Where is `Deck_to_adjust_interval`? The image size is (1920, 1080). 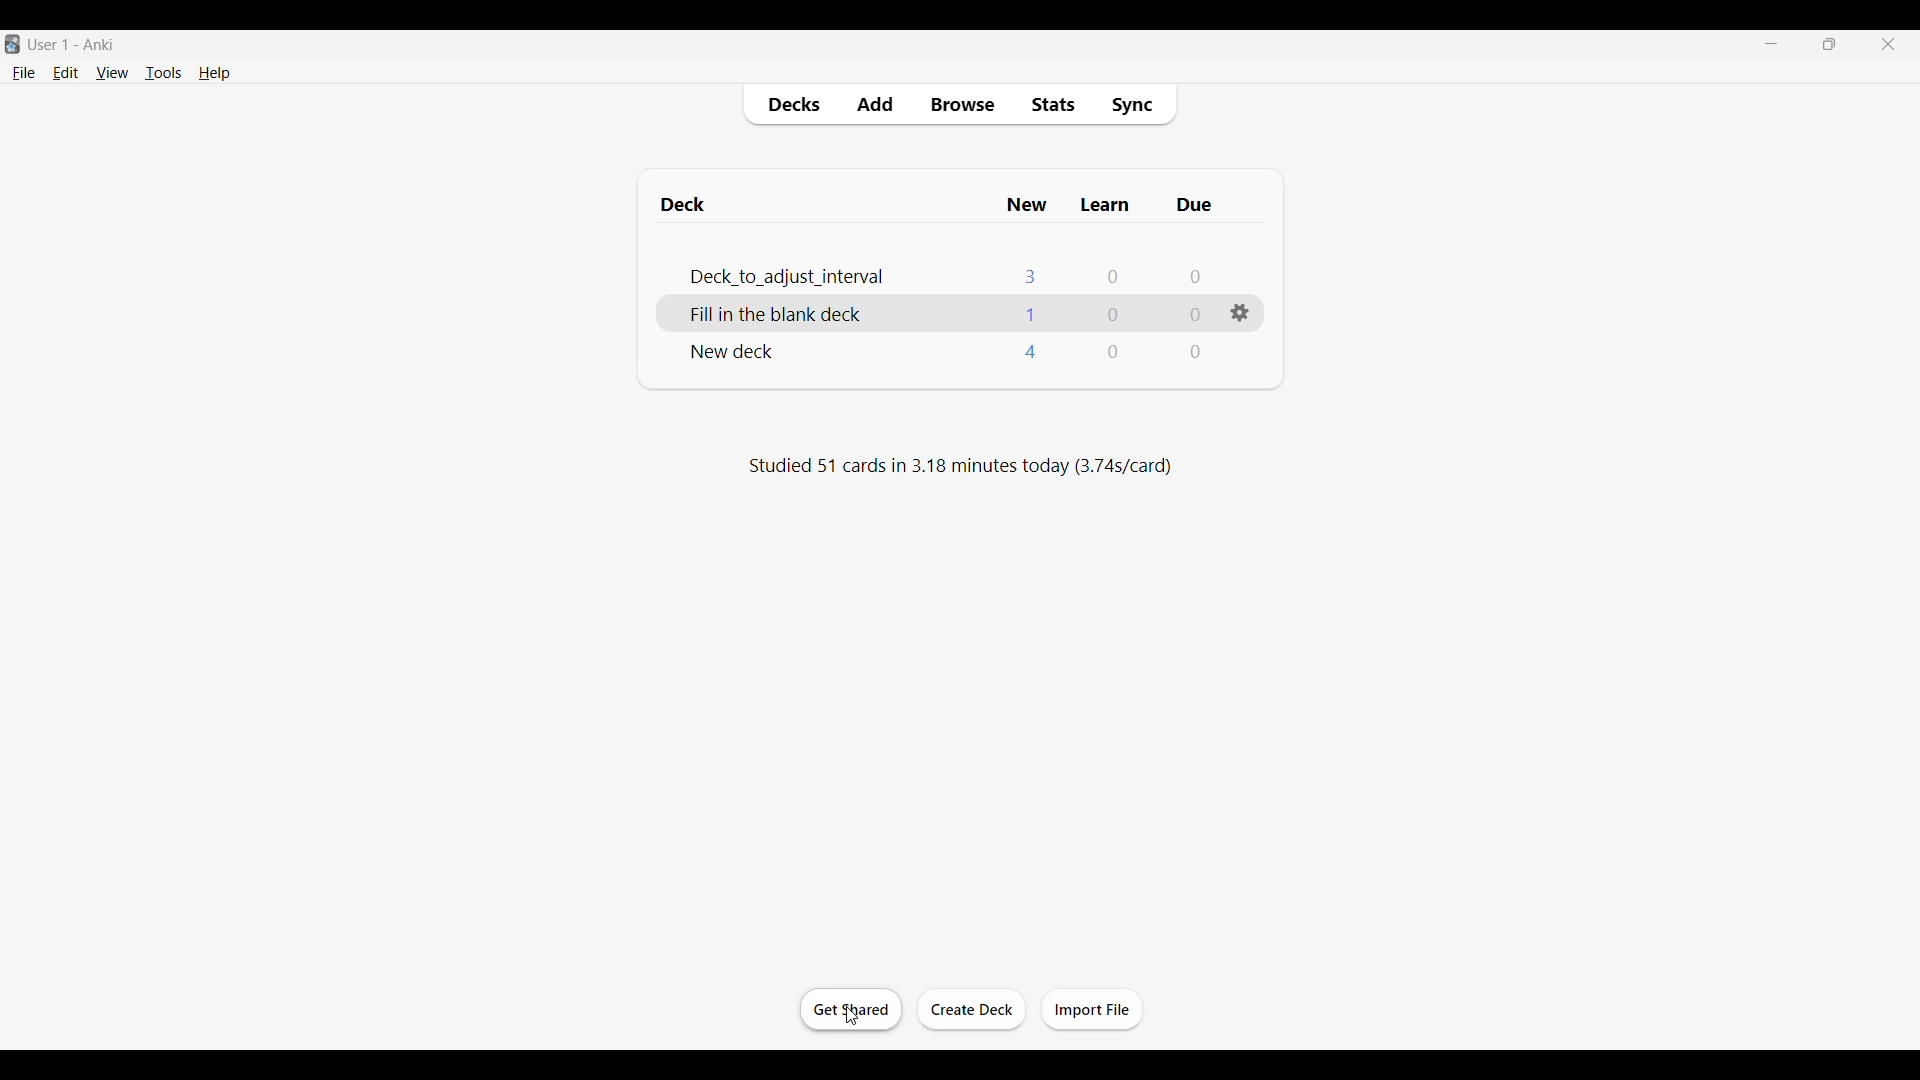
Deck_to_adjust_interval is located at coordinates (765, 276).